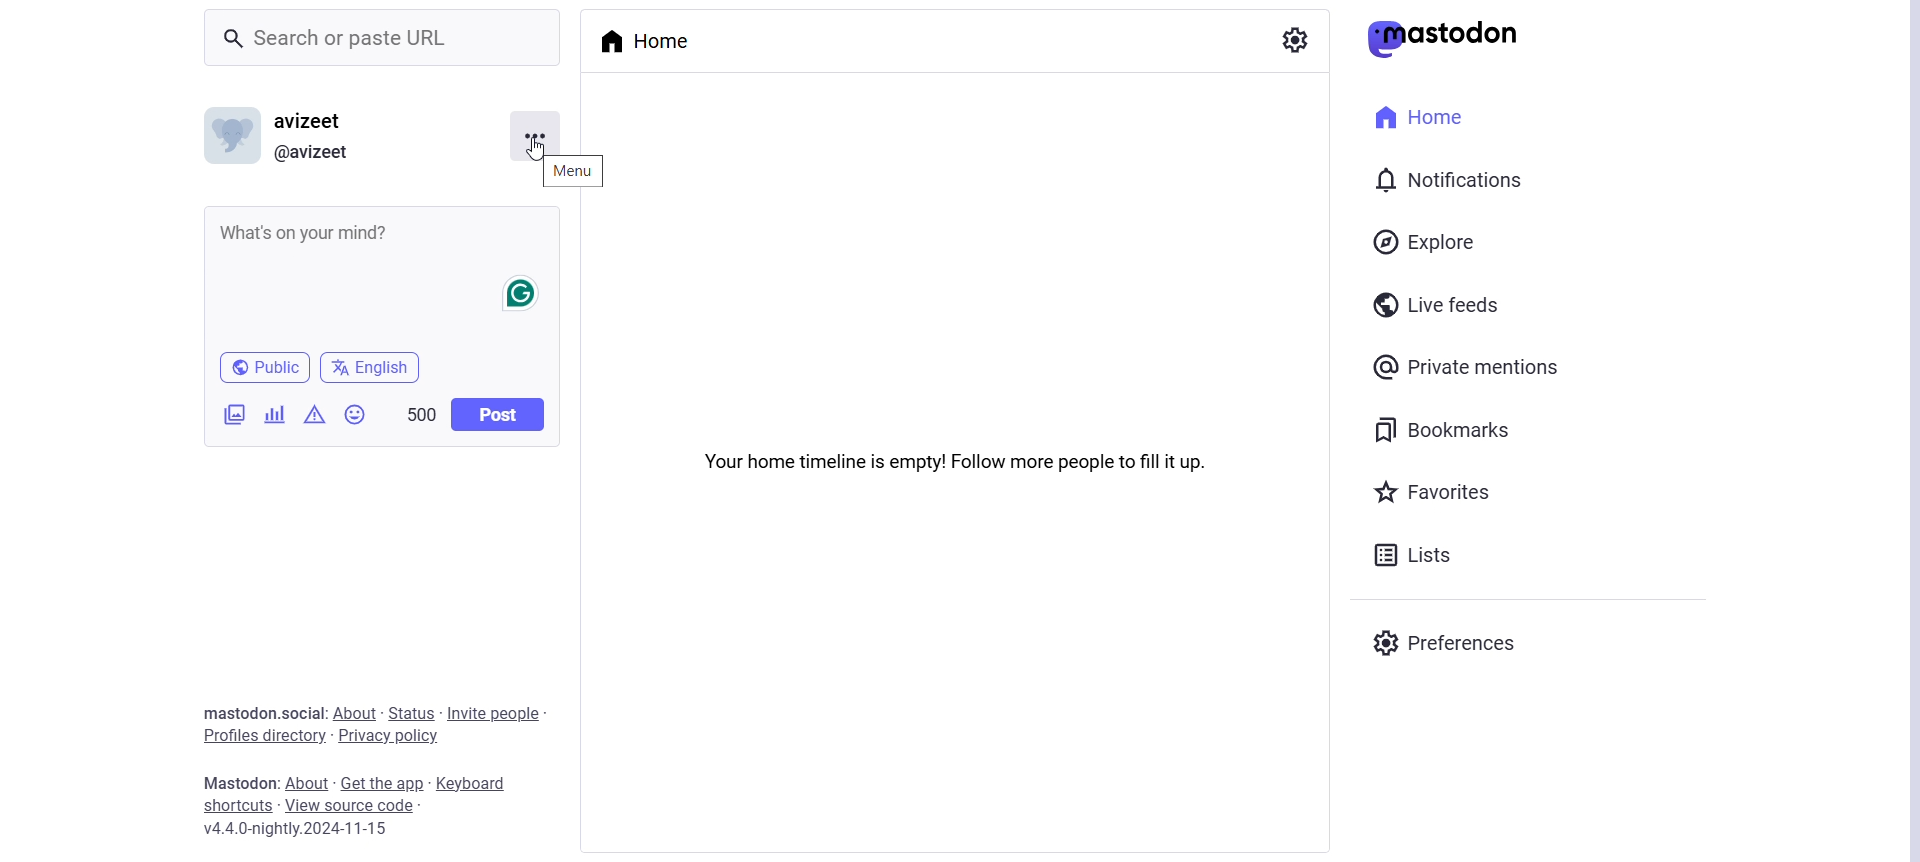  Describe the element at coordinates (1472, 367) in the screenshot. I see `Private Mentions` at that location.